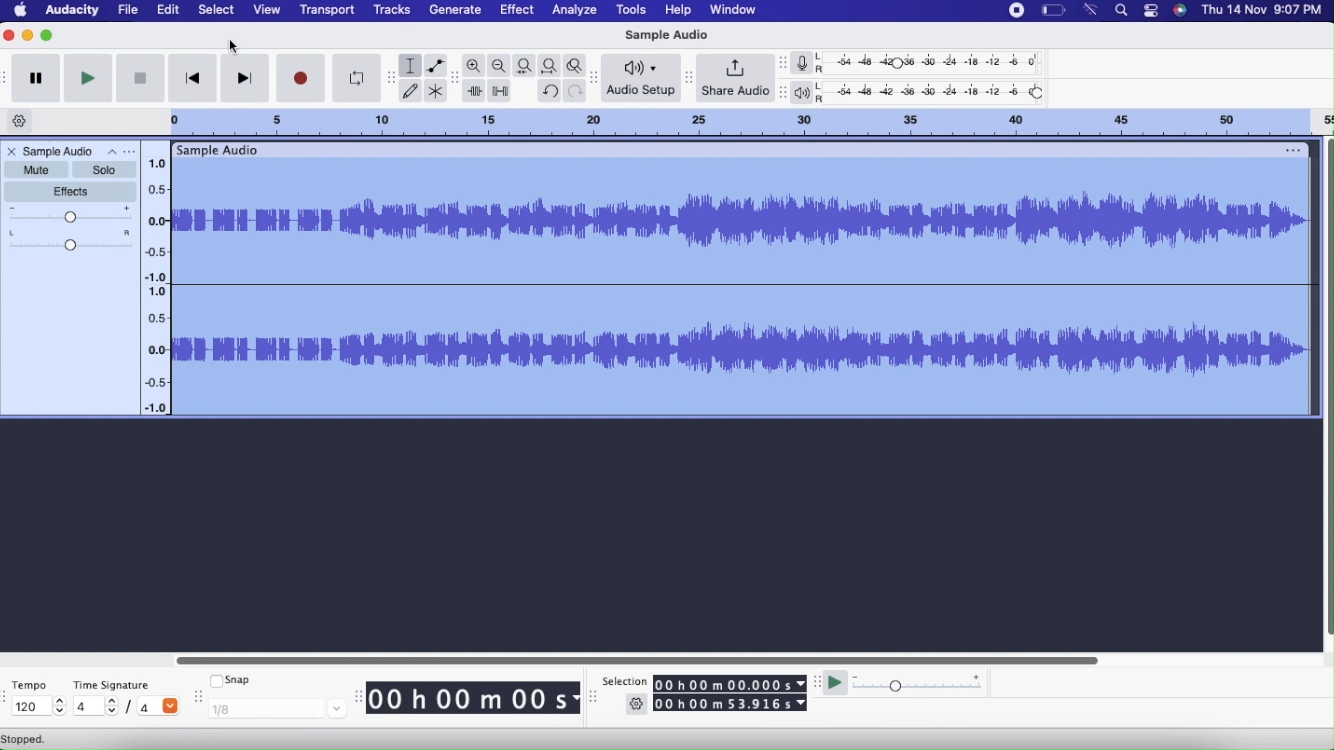  What do you see at coordinates (122, 150) in the screenshot?
I see `Options` at bounding box center [122, 150].